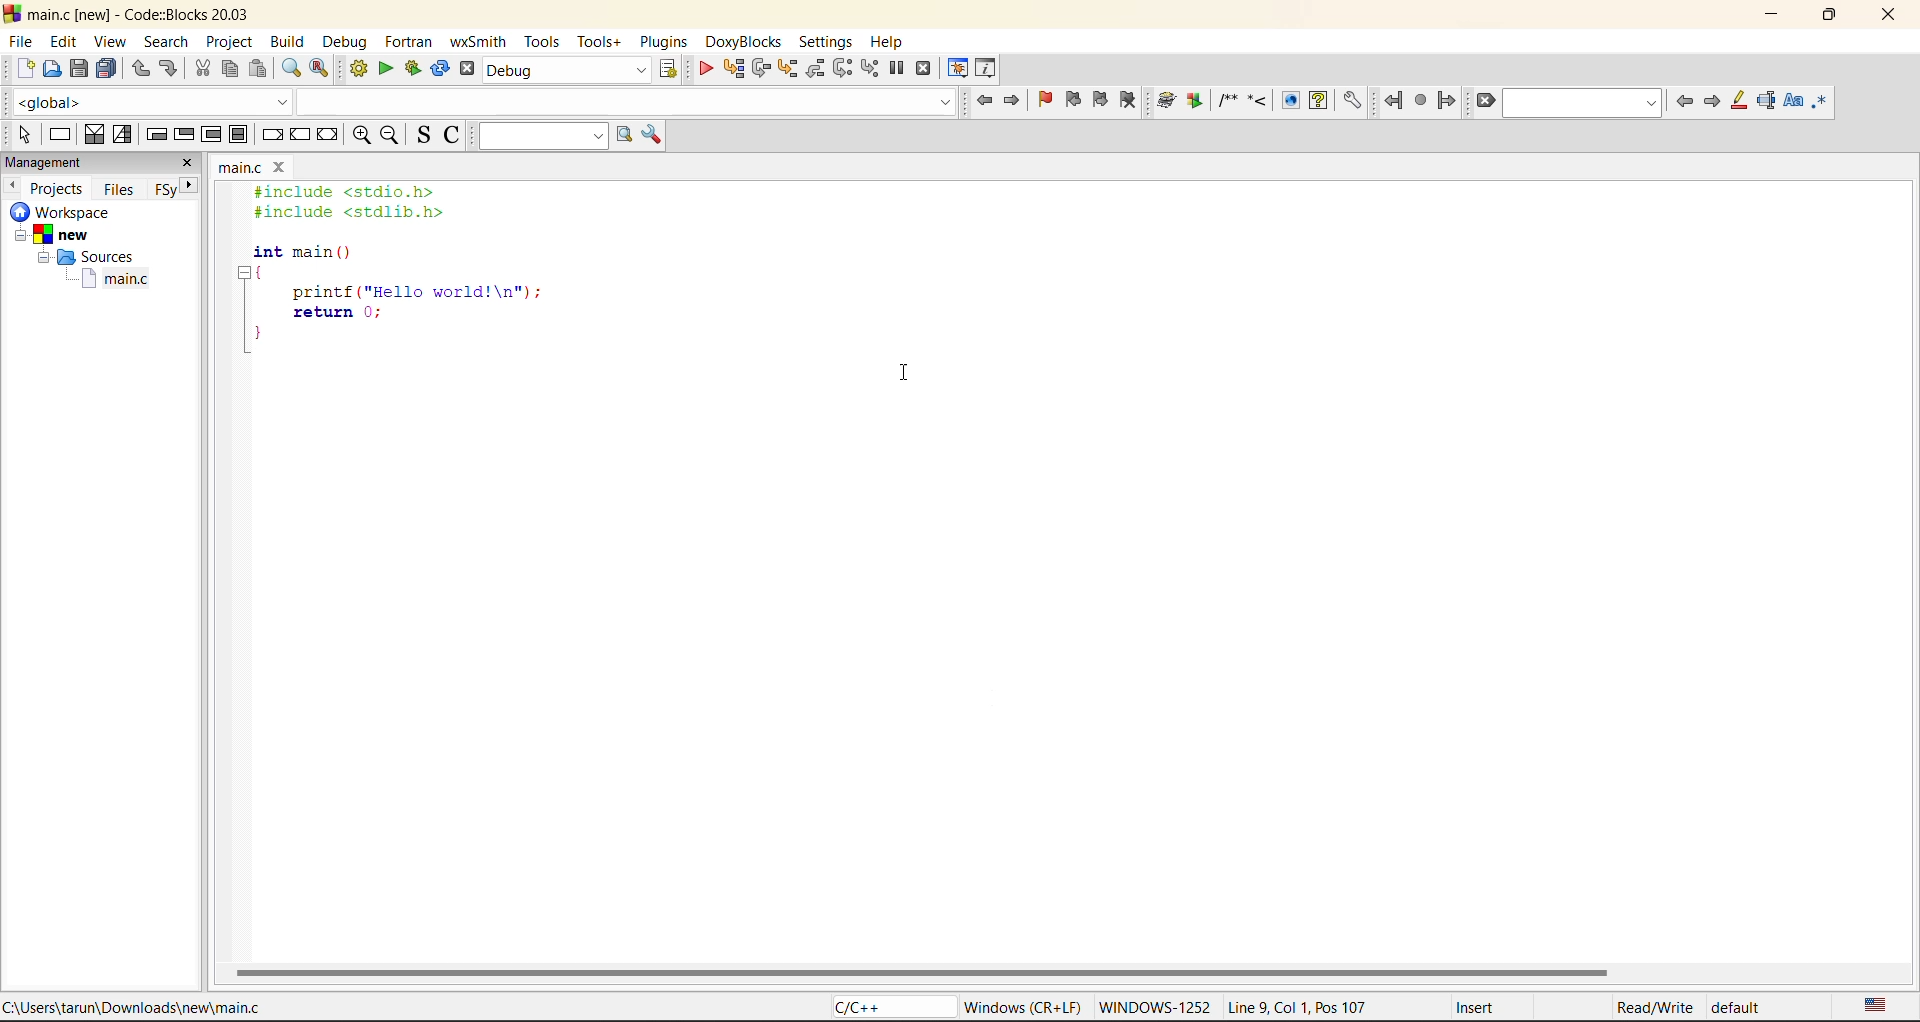 This screenshot has height=1022, width=1920. Describe the element at coordinates (159, 134) in the screenshot. I see `entry condition loop` at that location.